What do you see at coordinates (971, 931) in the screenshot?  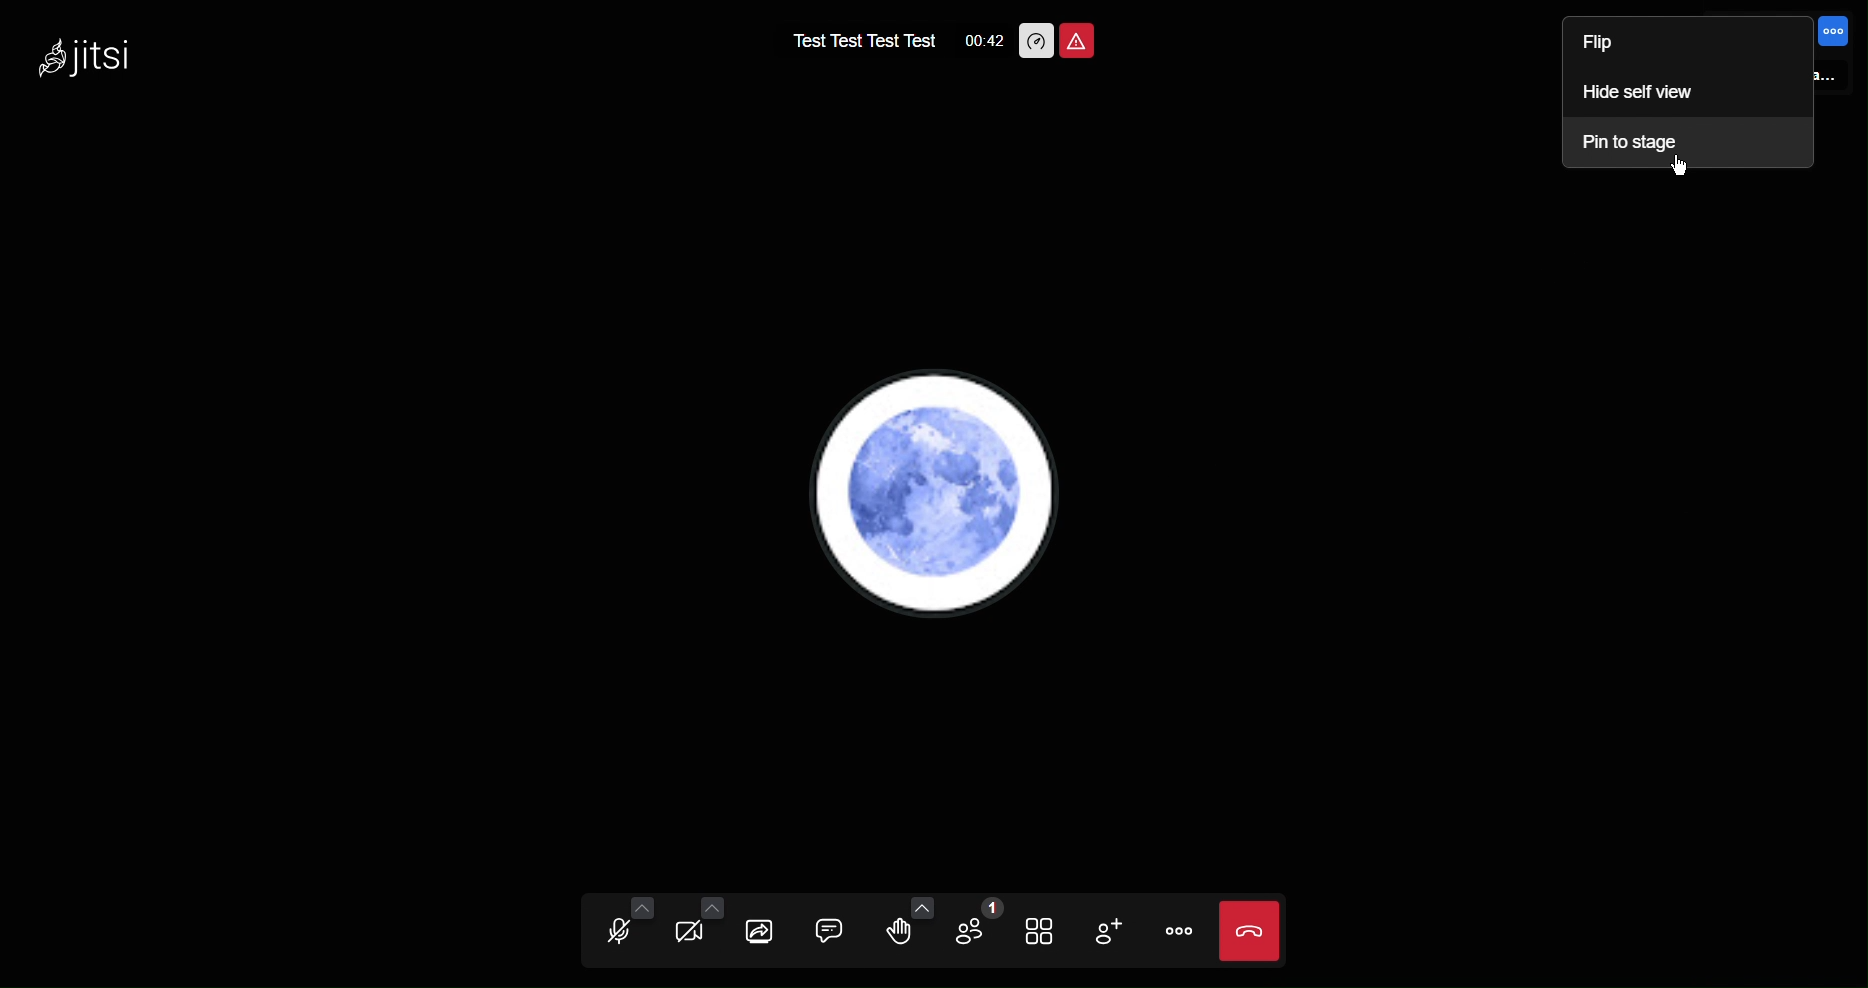 I see `Participants` at bounding box center [971, 931].